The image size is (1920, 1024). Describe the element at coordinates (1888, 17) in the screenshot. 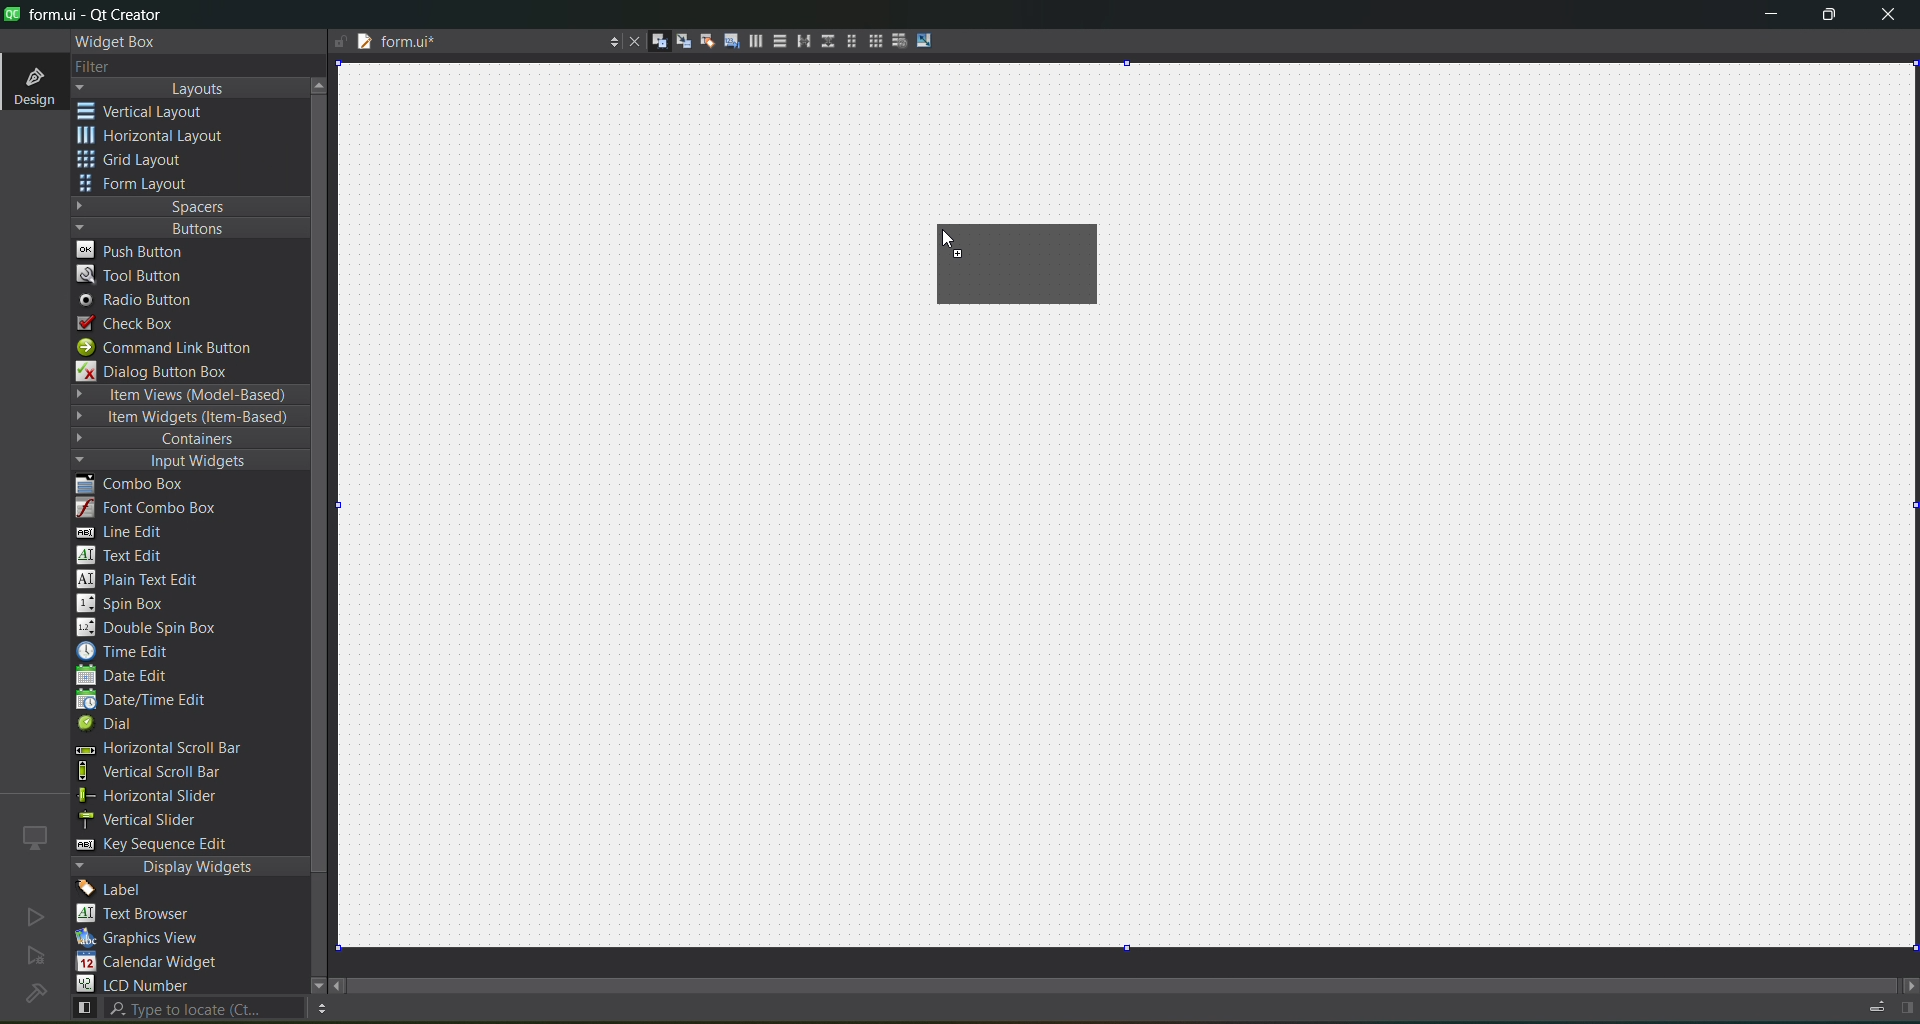

I see `close` at that location.